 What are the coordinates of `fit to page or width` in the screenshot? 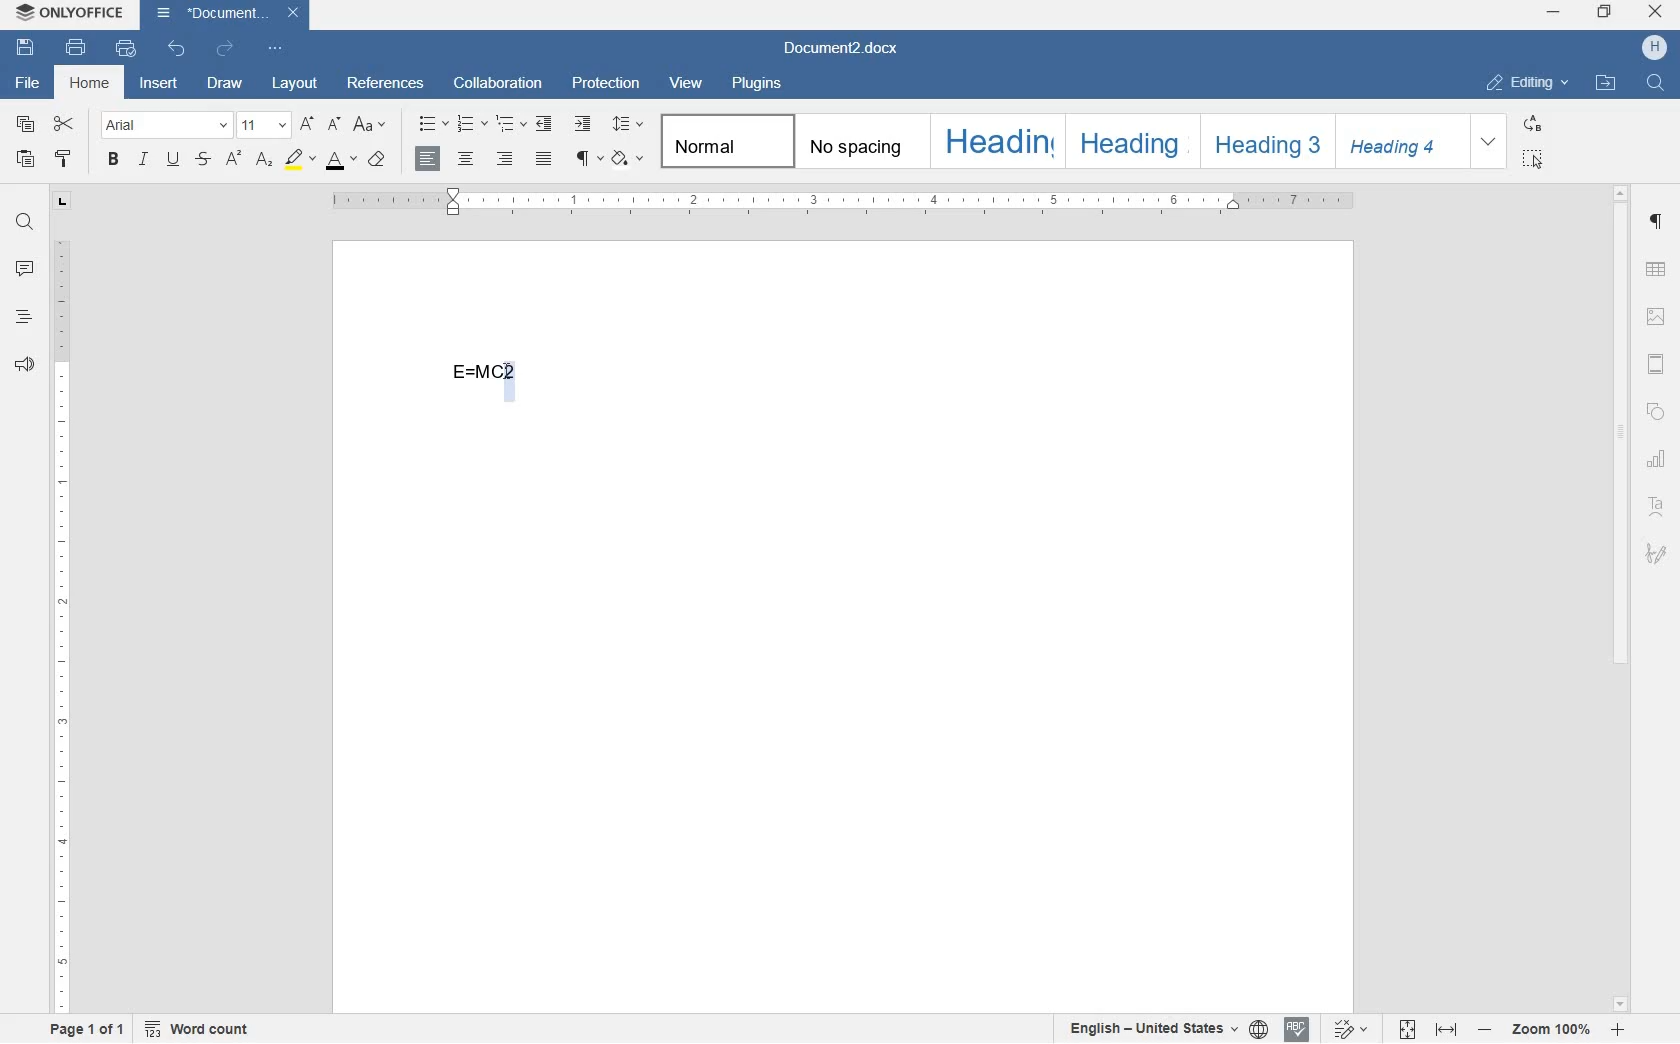 It's located at (1426, 1029).